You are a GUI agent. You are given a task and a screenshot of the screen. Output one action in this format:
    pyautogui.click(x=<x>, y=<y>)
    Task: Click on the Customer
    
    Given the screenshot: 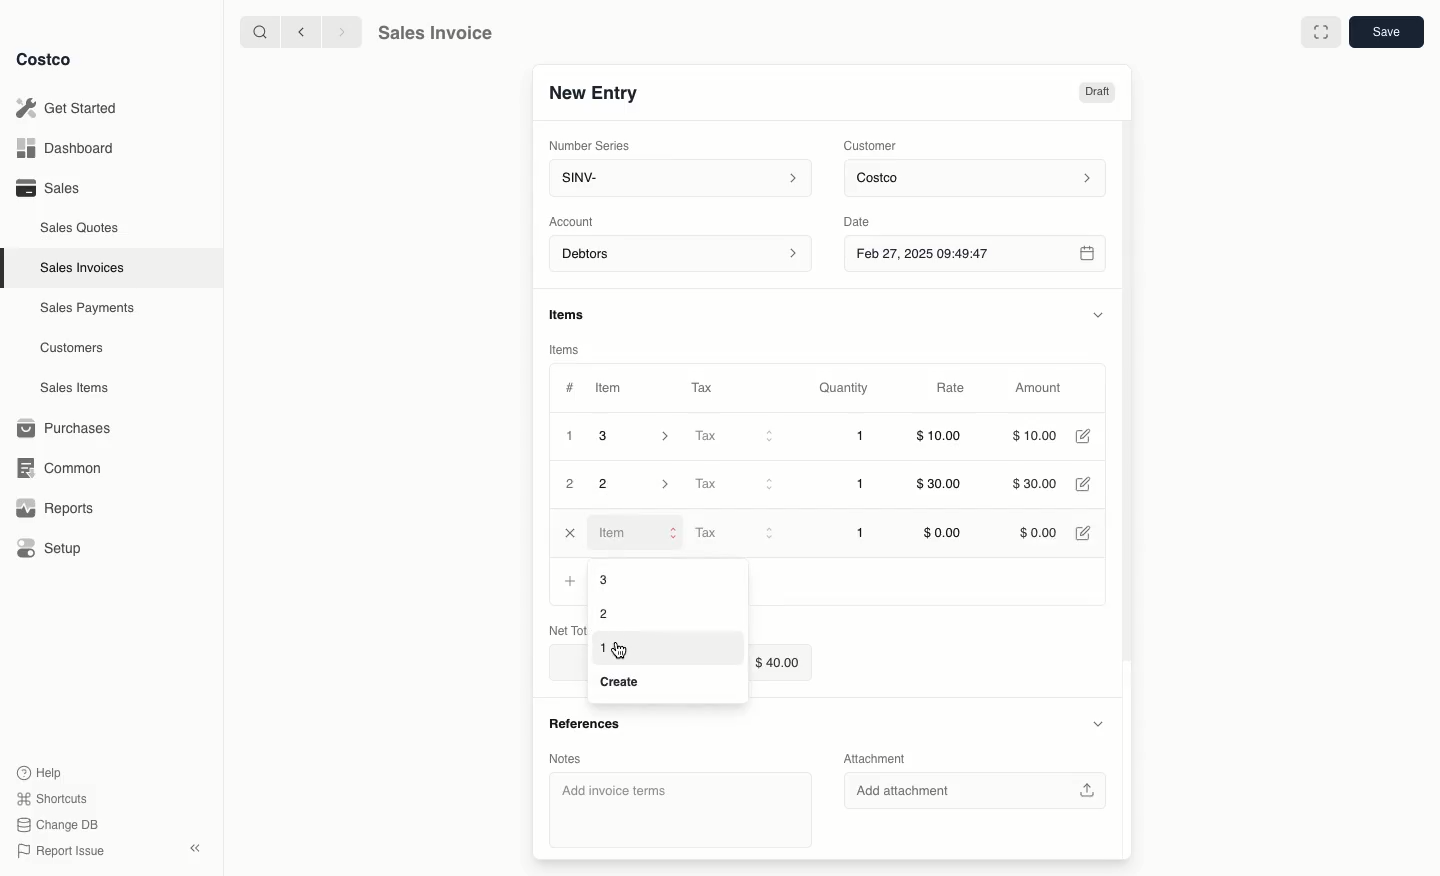 What is the action you would take?
    pyautogui.click(x=871, y=144)
    